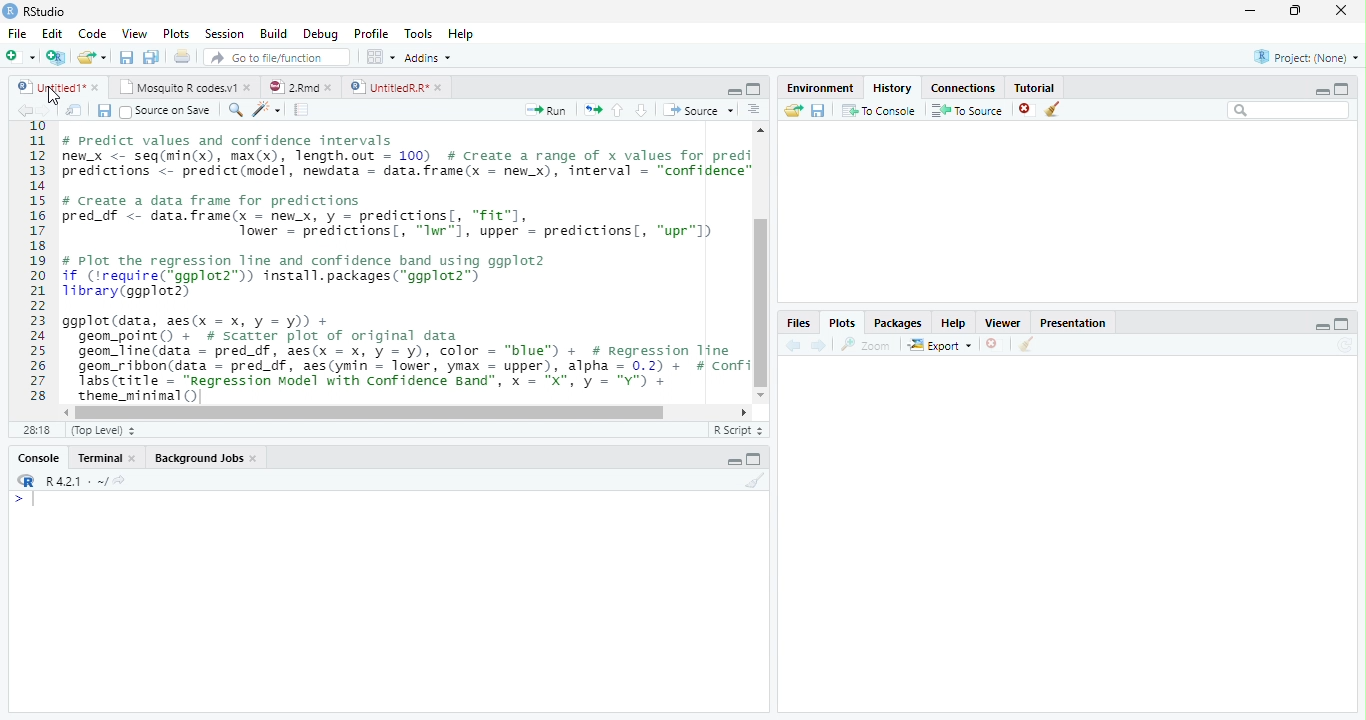 Image resolution: width=1366 pixels, height=720 pixels. Describe the element at coordinates (1294, 10) in the screenshot. I see `Maximize` at that location.